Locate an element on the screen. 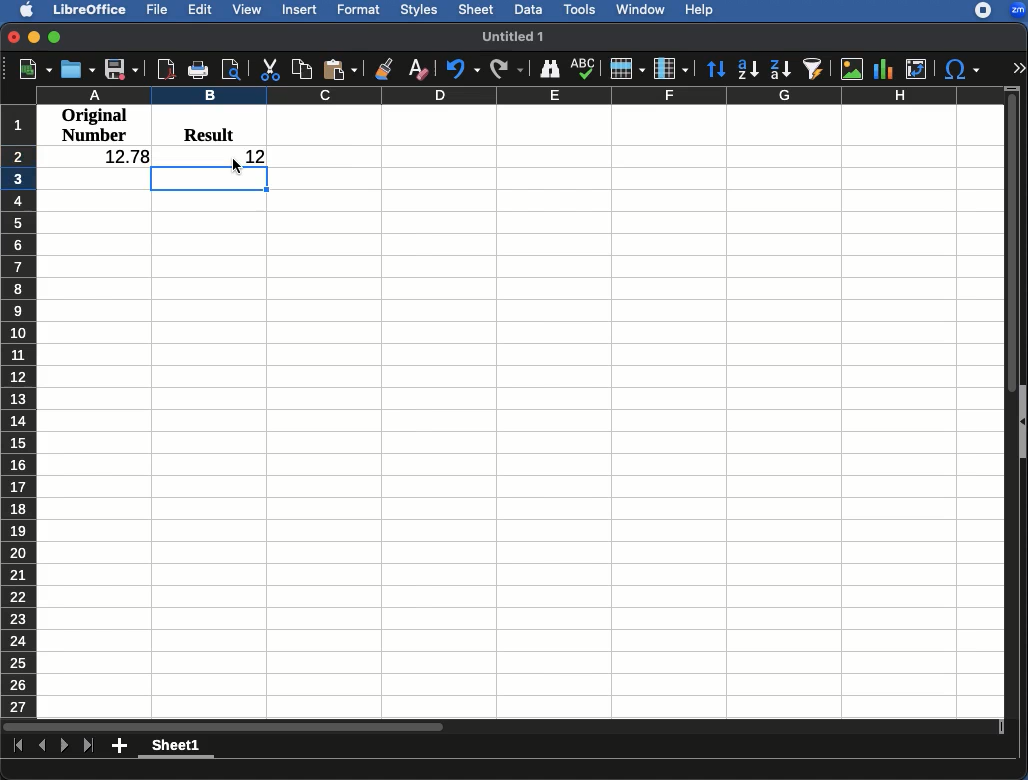  File is located at coordinates (160, 9).